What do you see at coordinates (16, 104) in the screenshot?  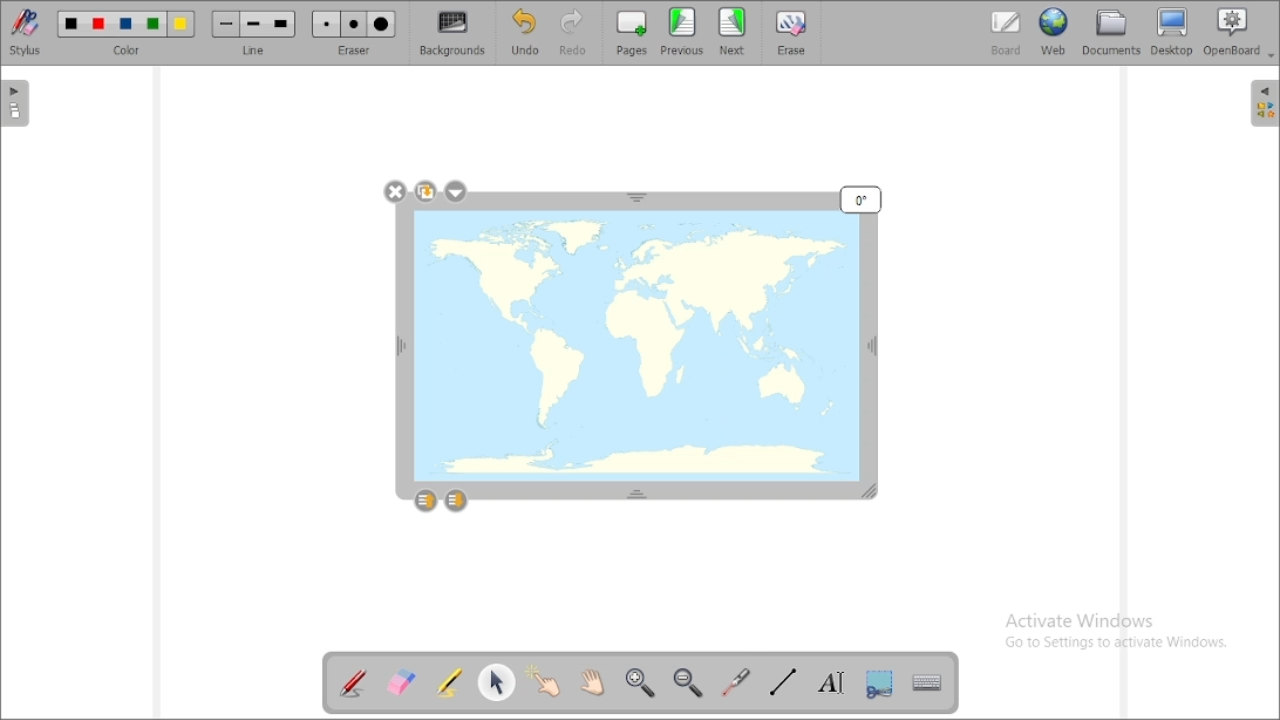 I see `pages pane` at bounding box center [16, 104].